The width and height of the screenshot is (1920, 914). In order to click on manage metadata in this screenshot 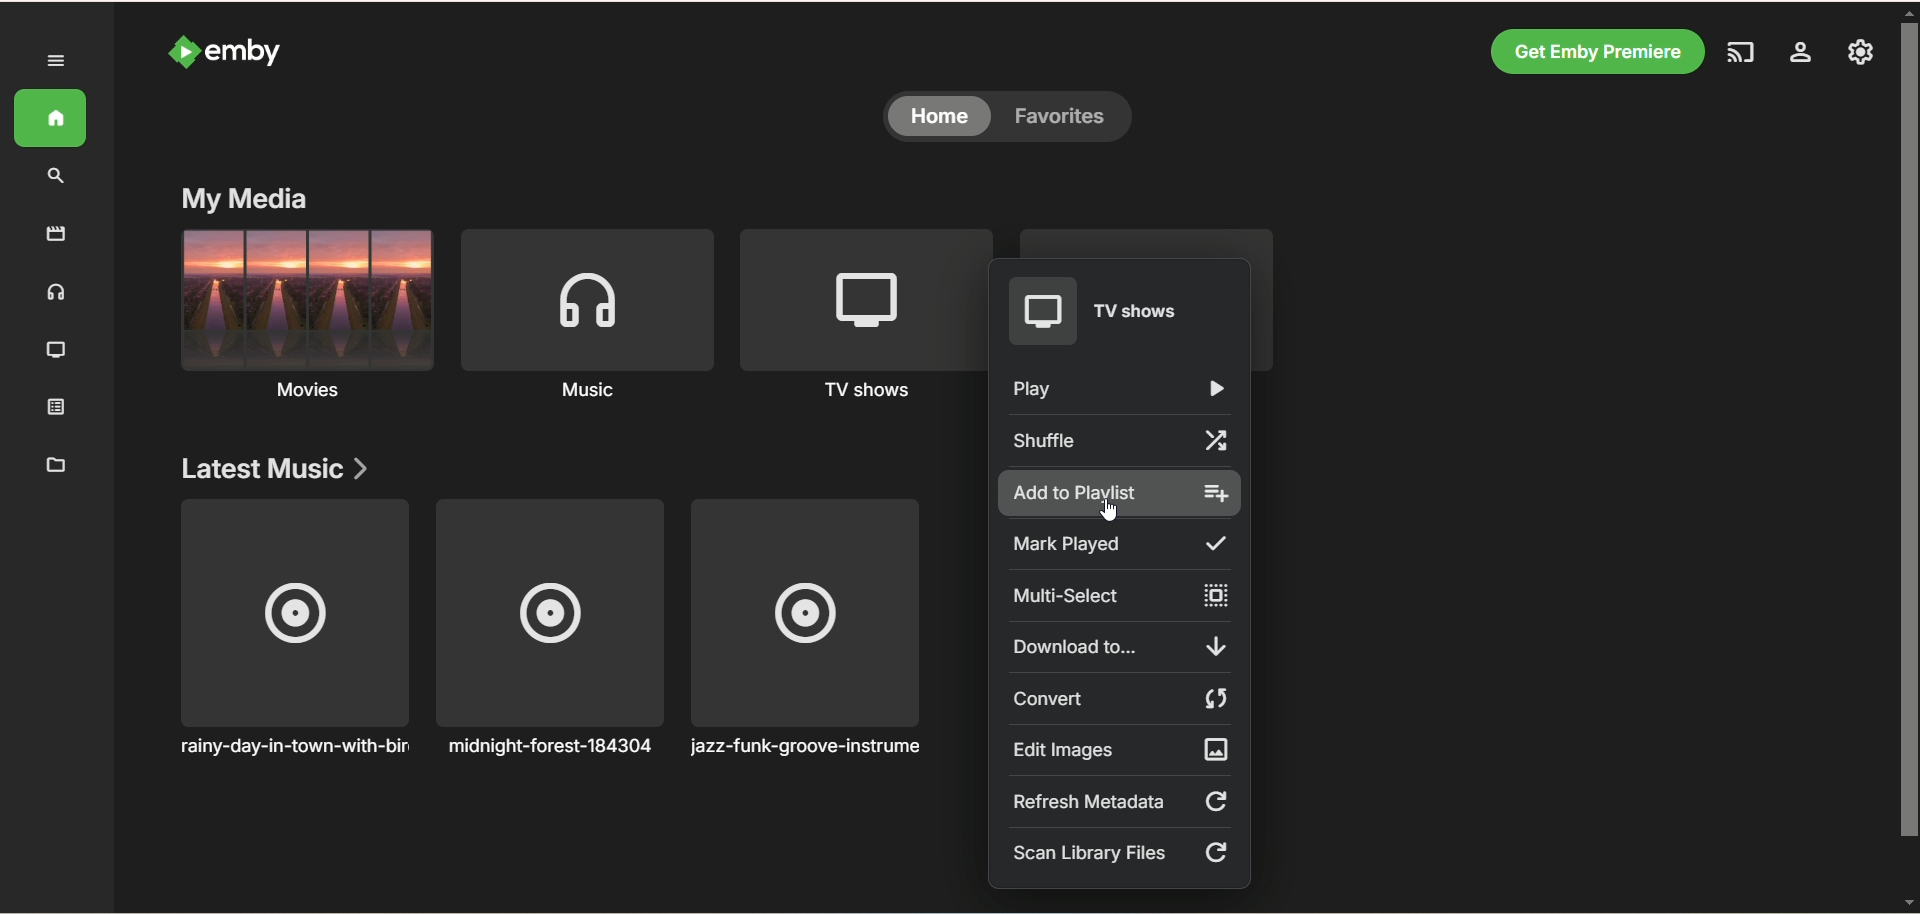, I will do `click(56, 464)`.